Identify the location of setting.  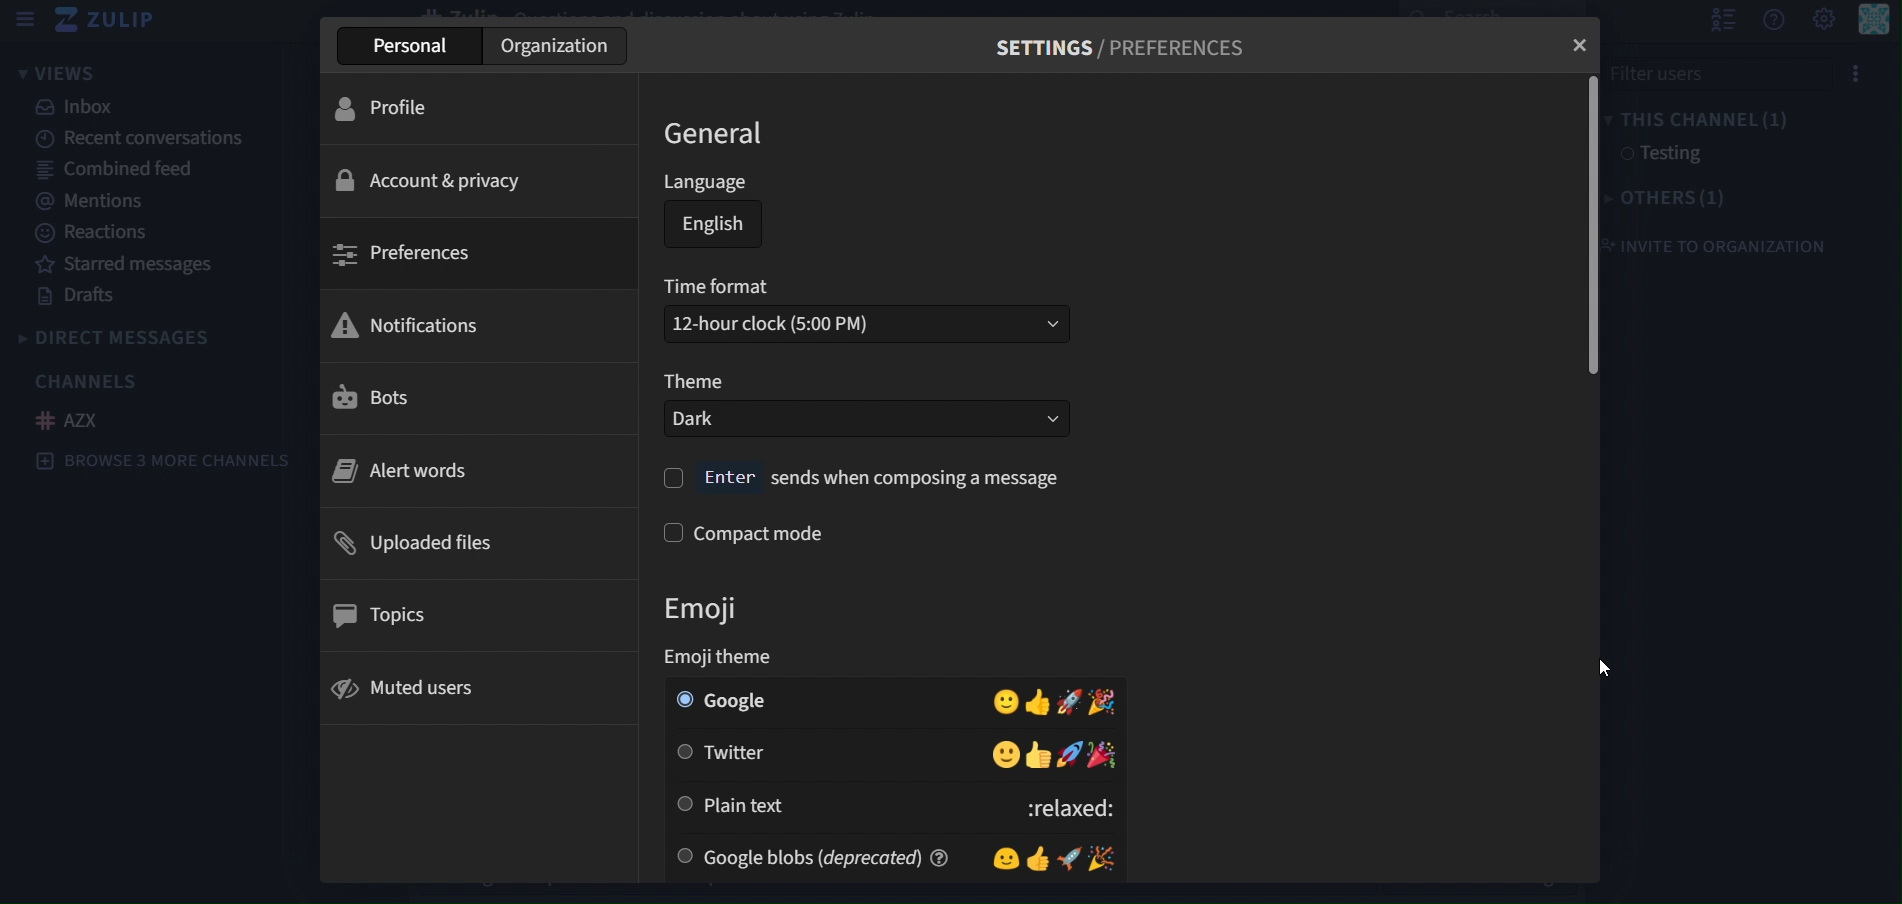
(1823, 20).